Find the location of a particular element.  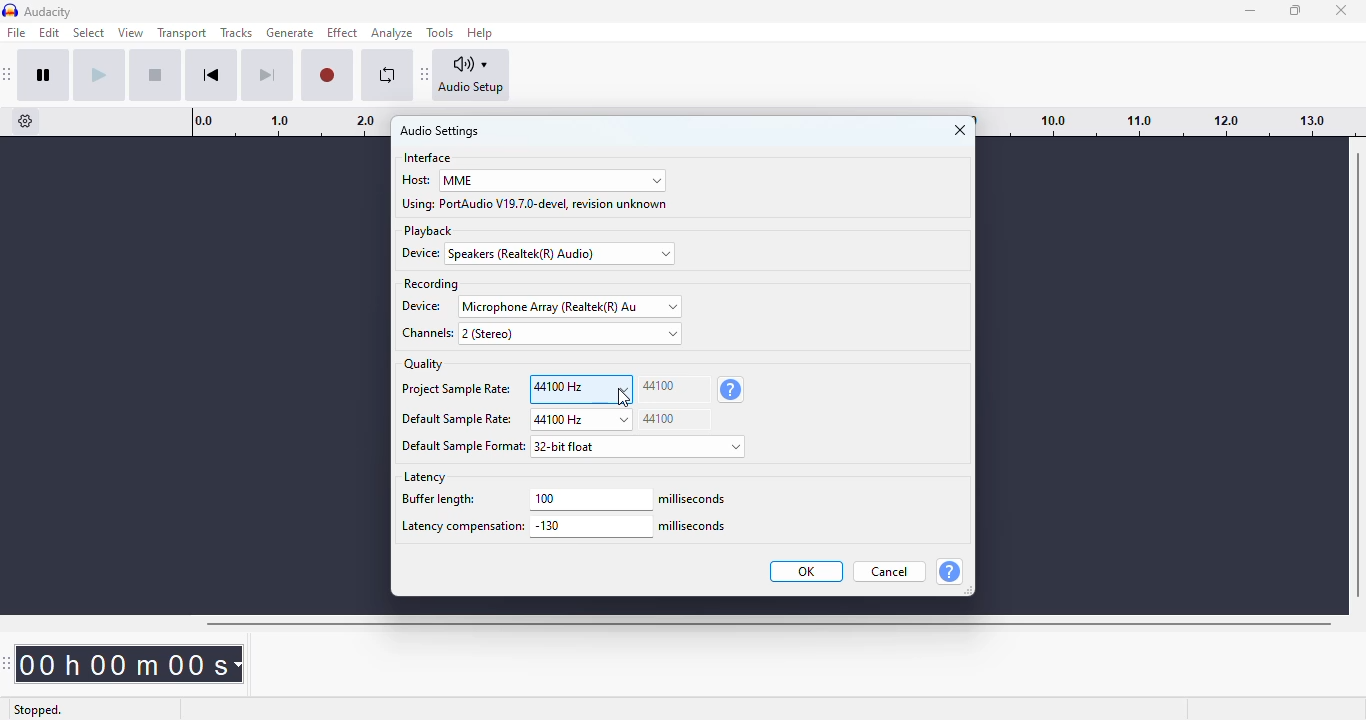

select project sample rate is located at coordinates (581, 389).